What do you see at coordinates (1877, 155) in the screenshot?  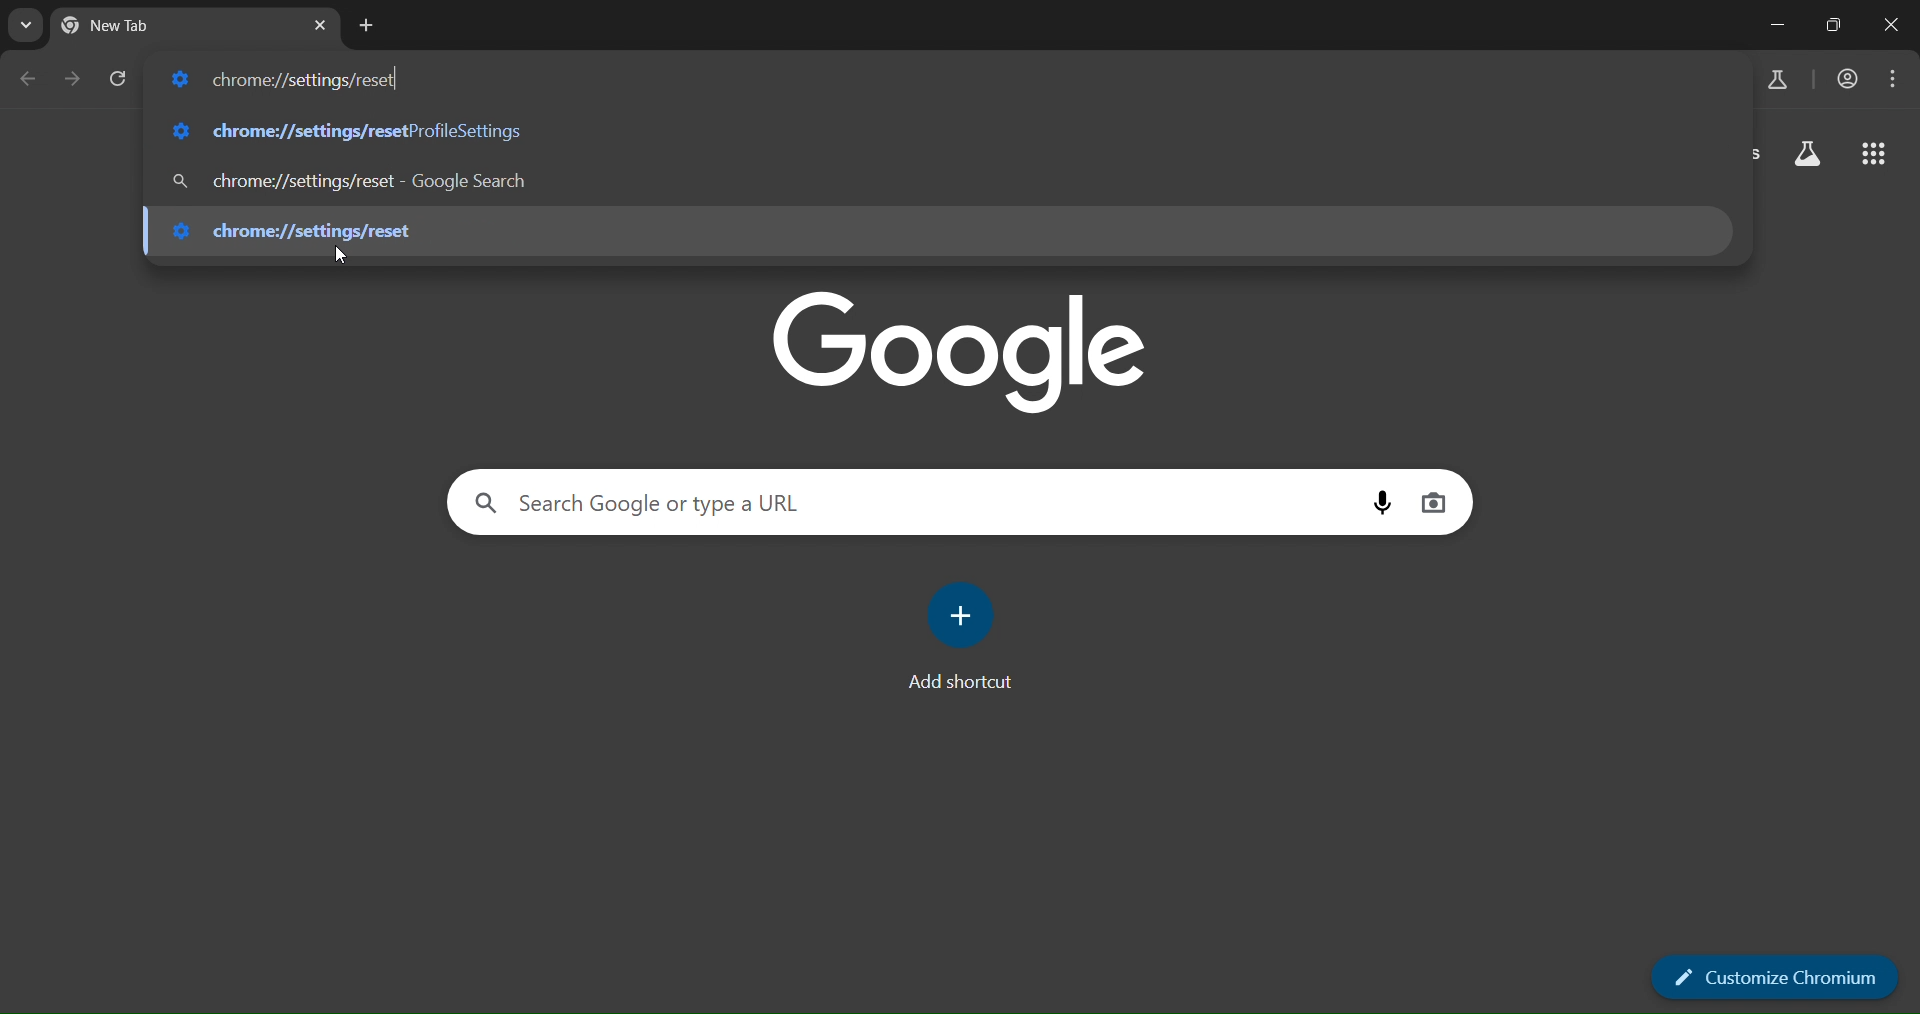 I see `google apps` at bounding box center [1877, 155].